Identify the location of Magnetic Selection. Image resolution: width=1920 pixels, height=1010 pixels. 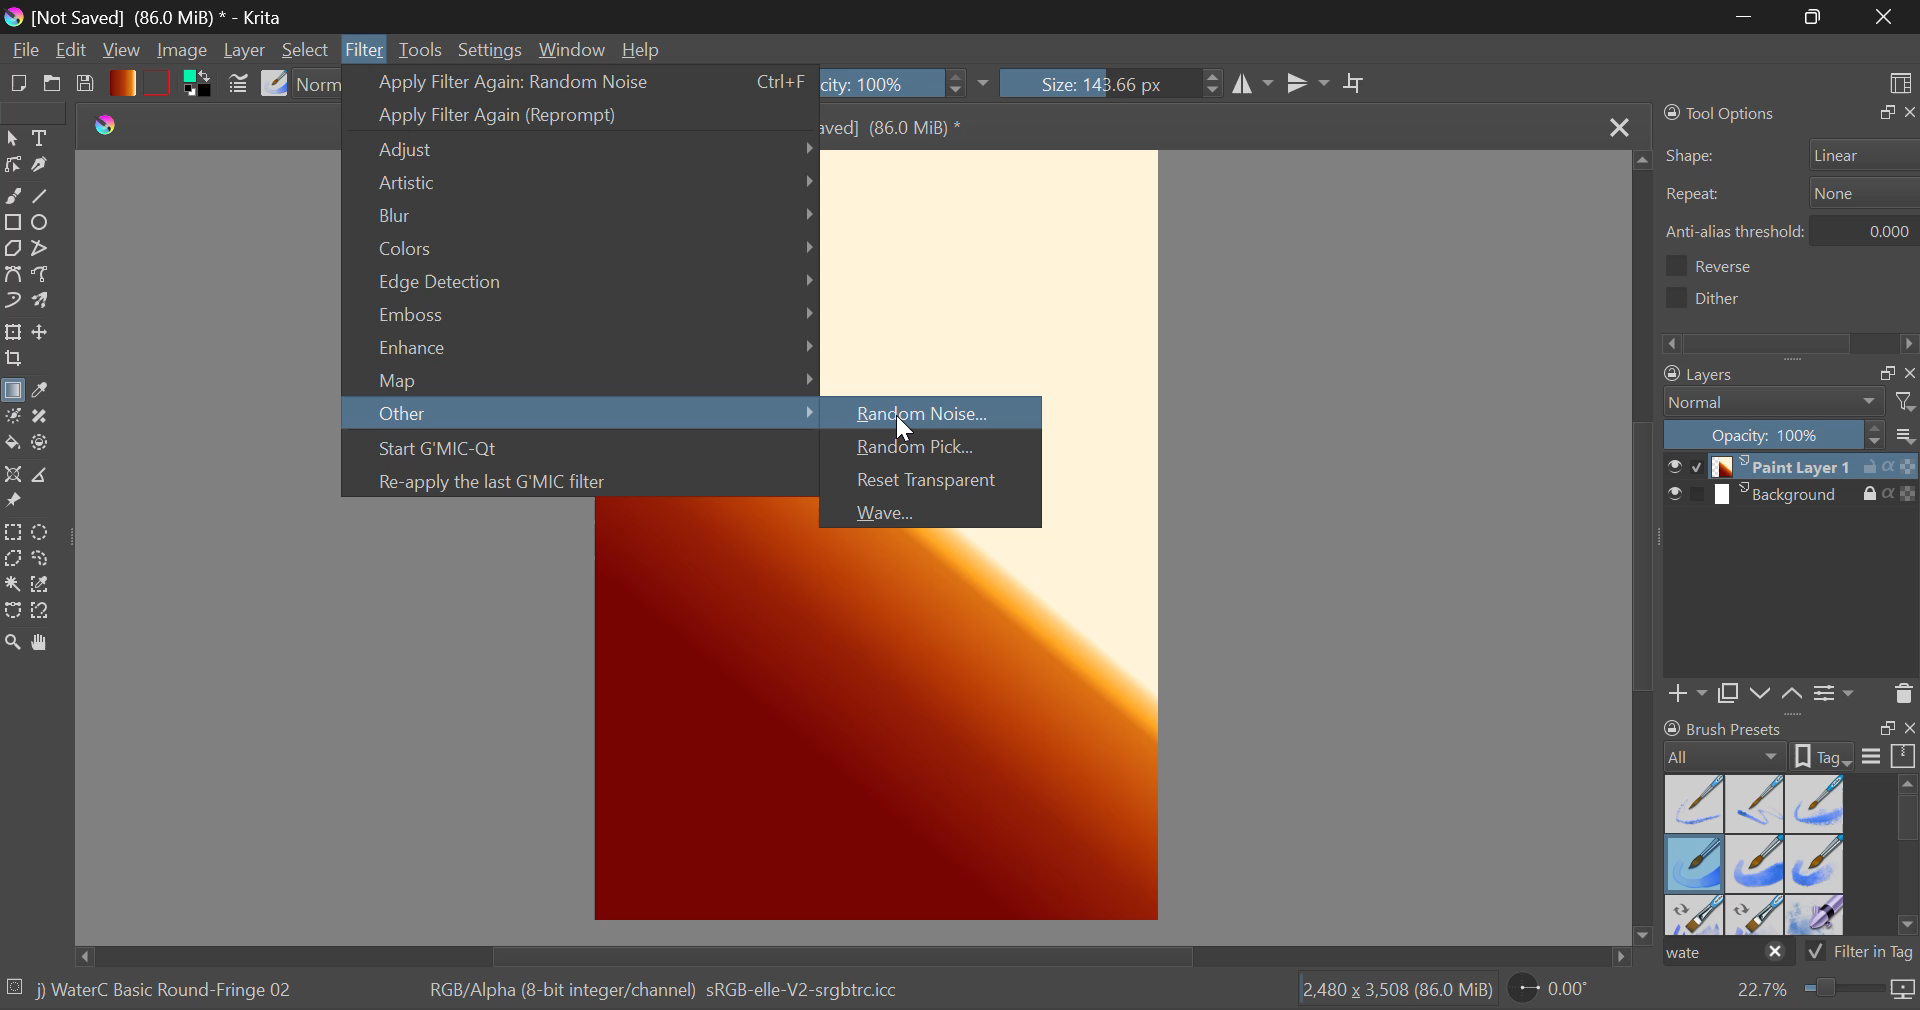
(42, 613).